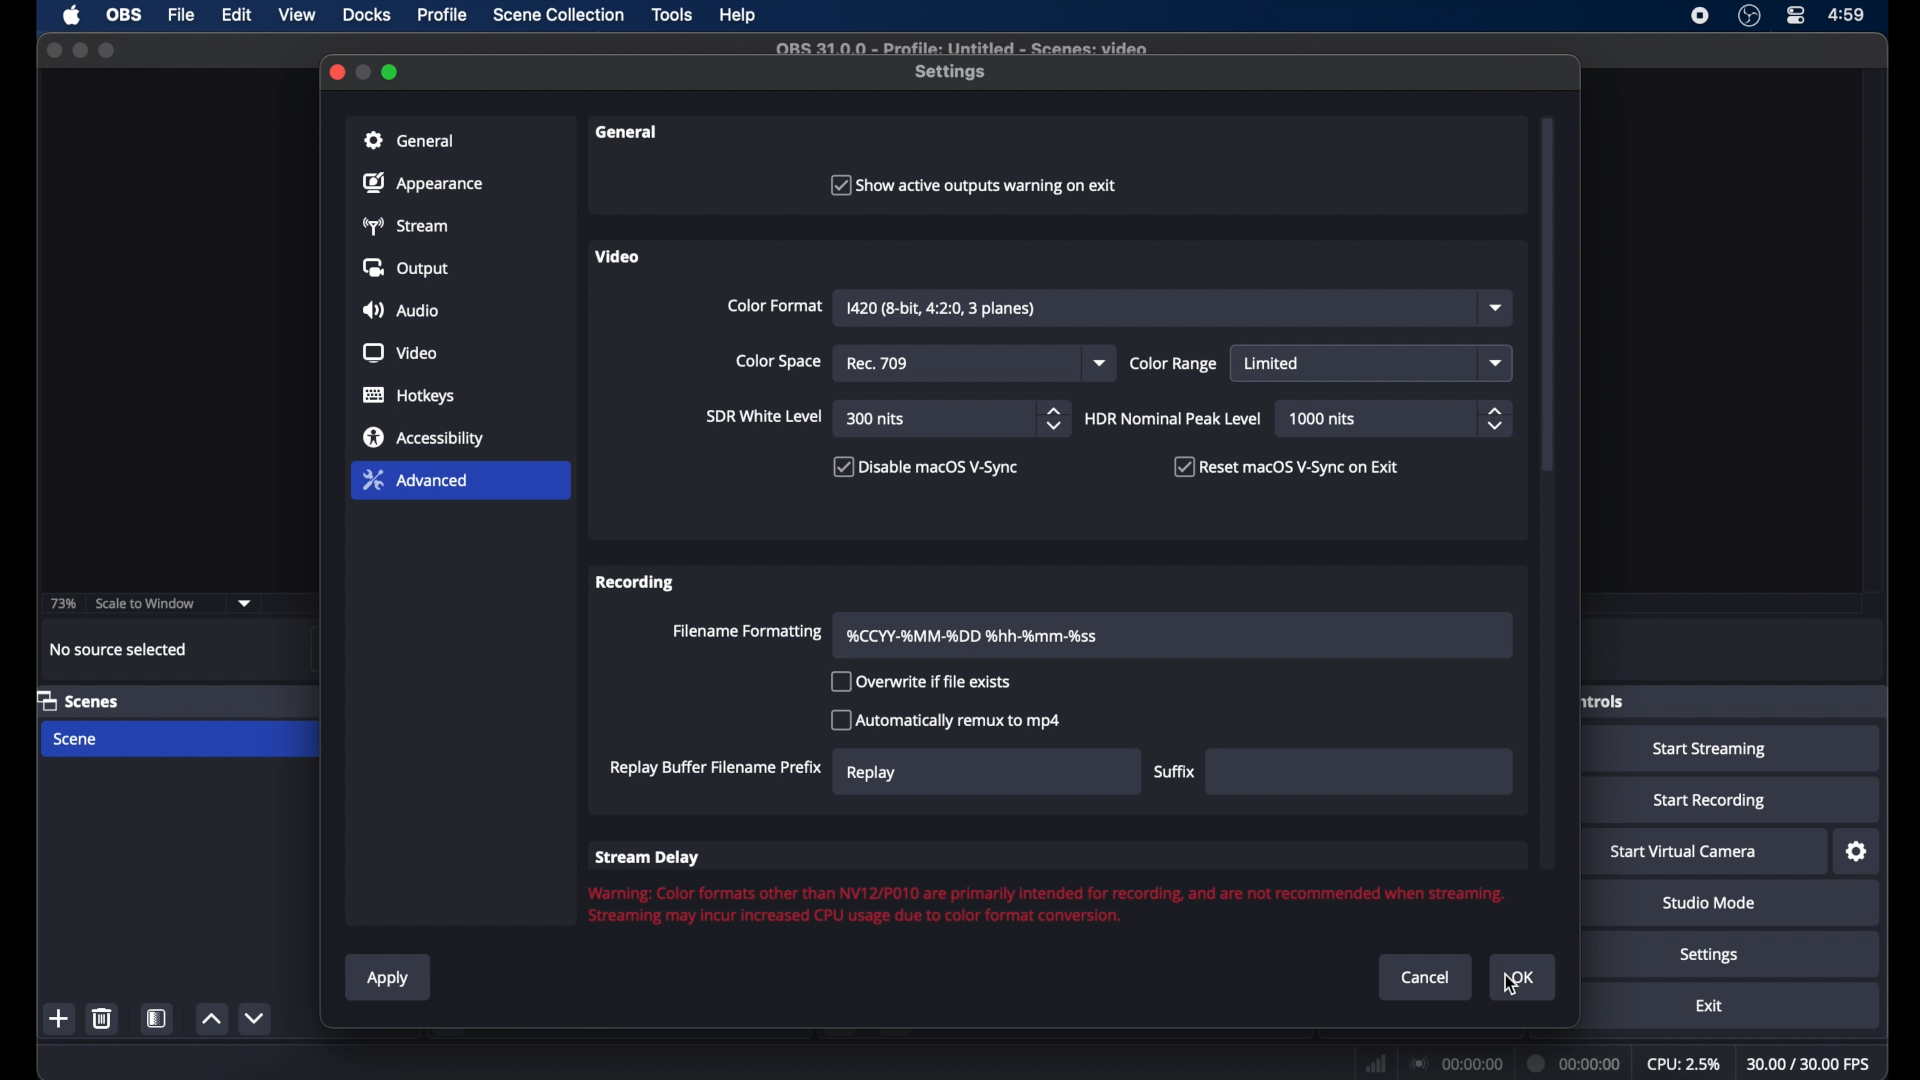  I want to click on Show active outputs warning on exit, so click(981, 185).